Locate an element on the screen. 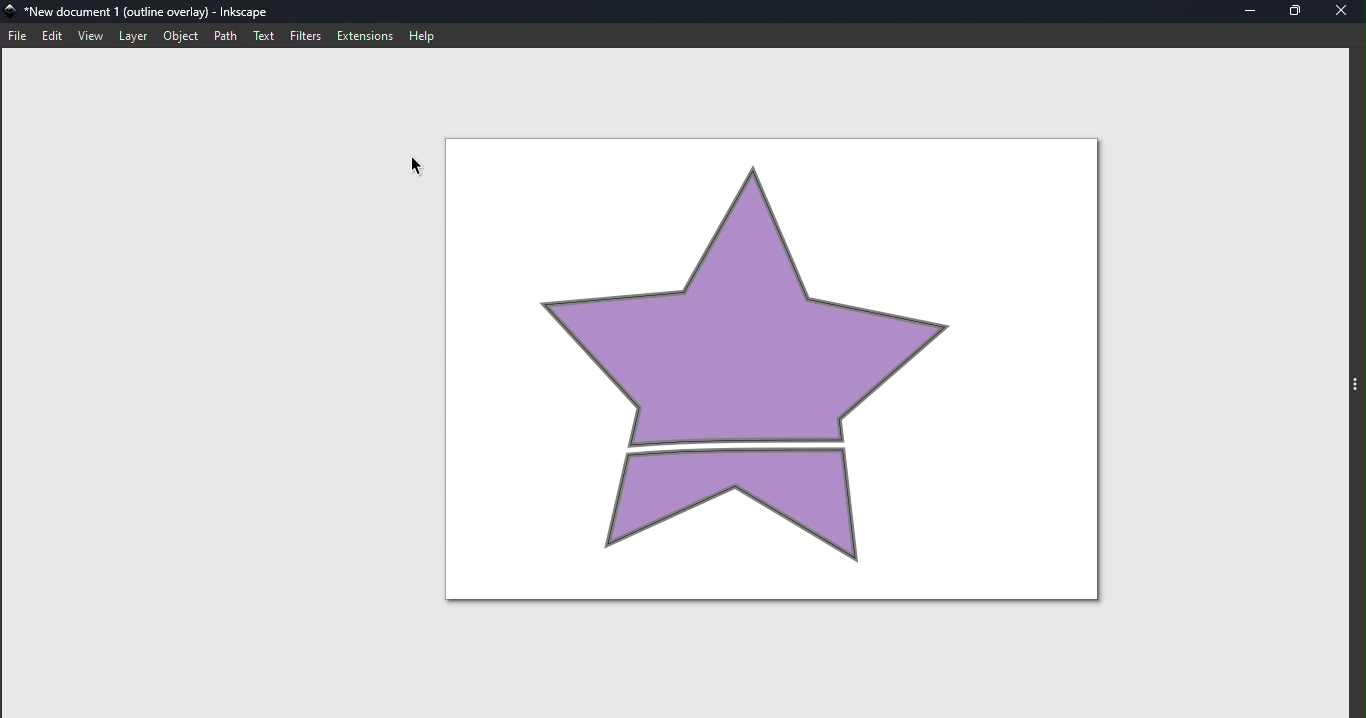 The width and height of the screenshot is (1366, 718). File is located at coordinates (18, 38).